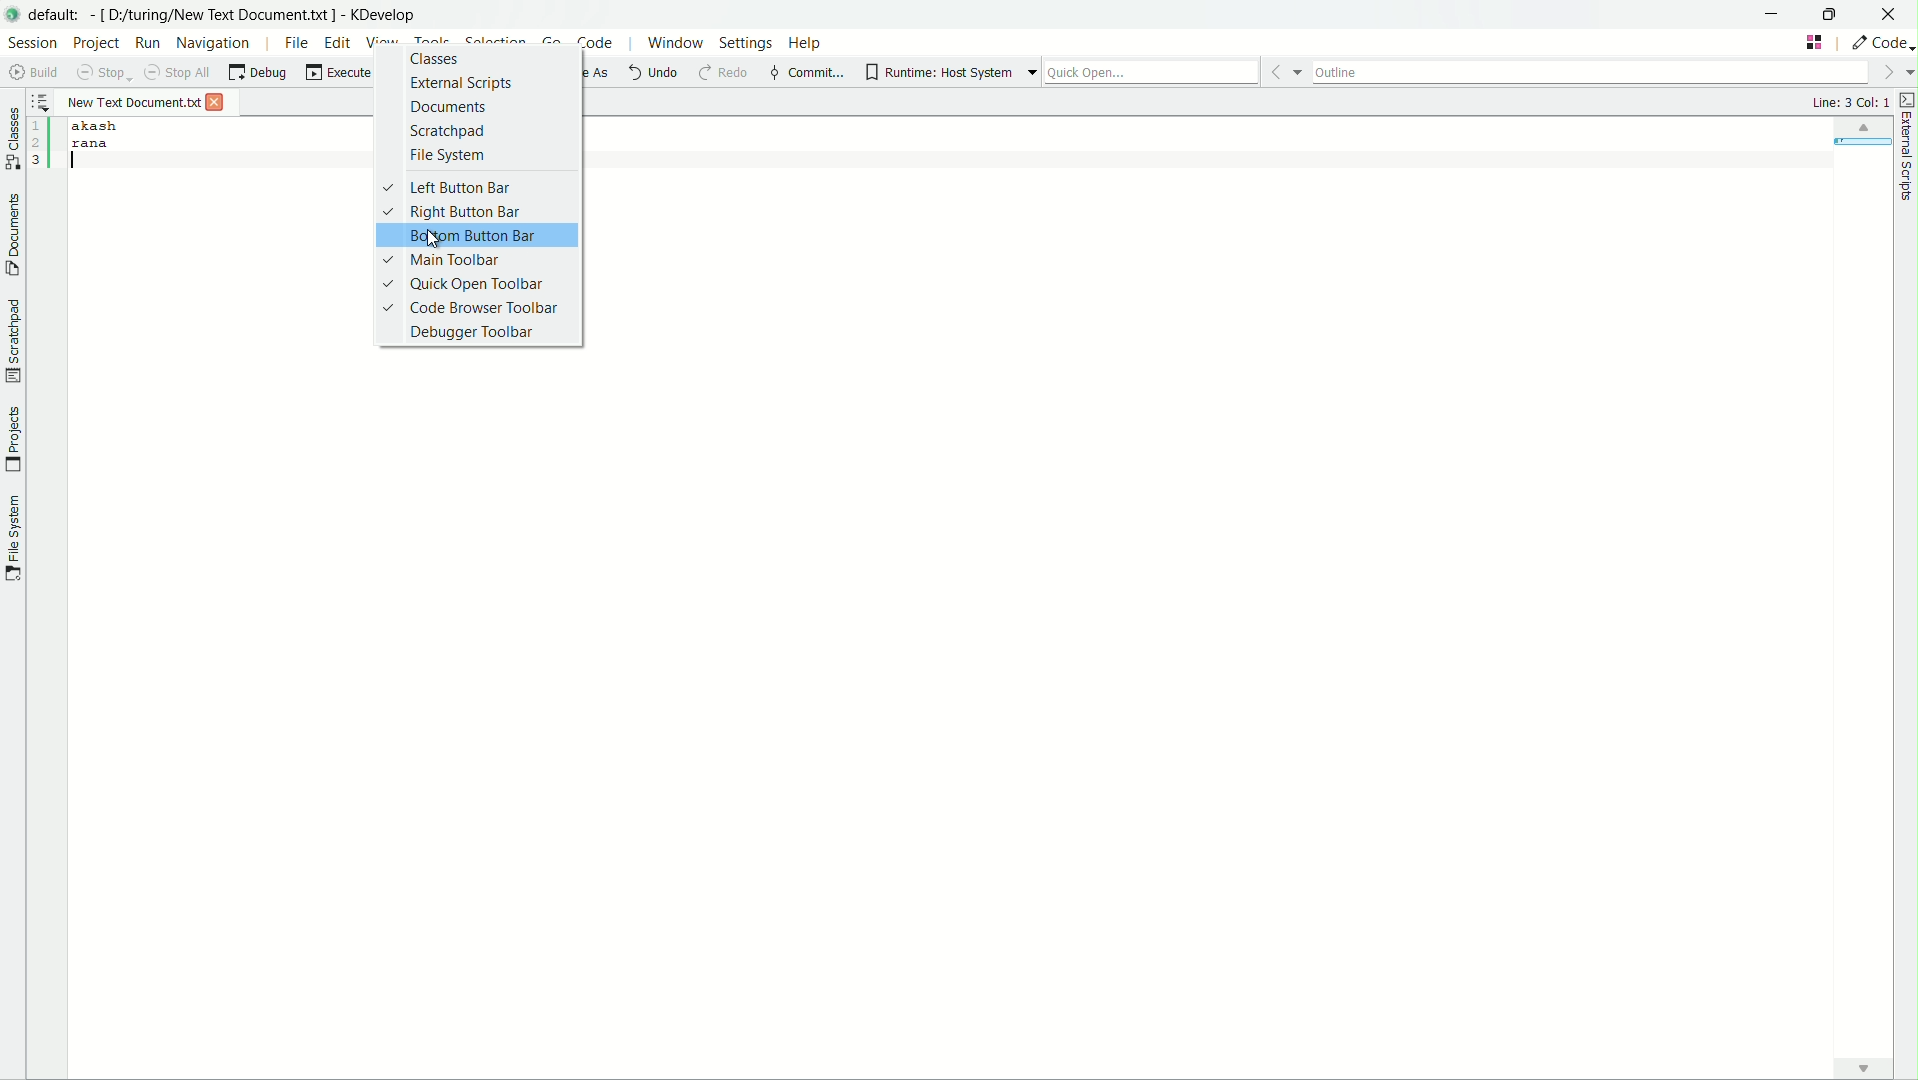  I want to click on close, so click(1894, 13).